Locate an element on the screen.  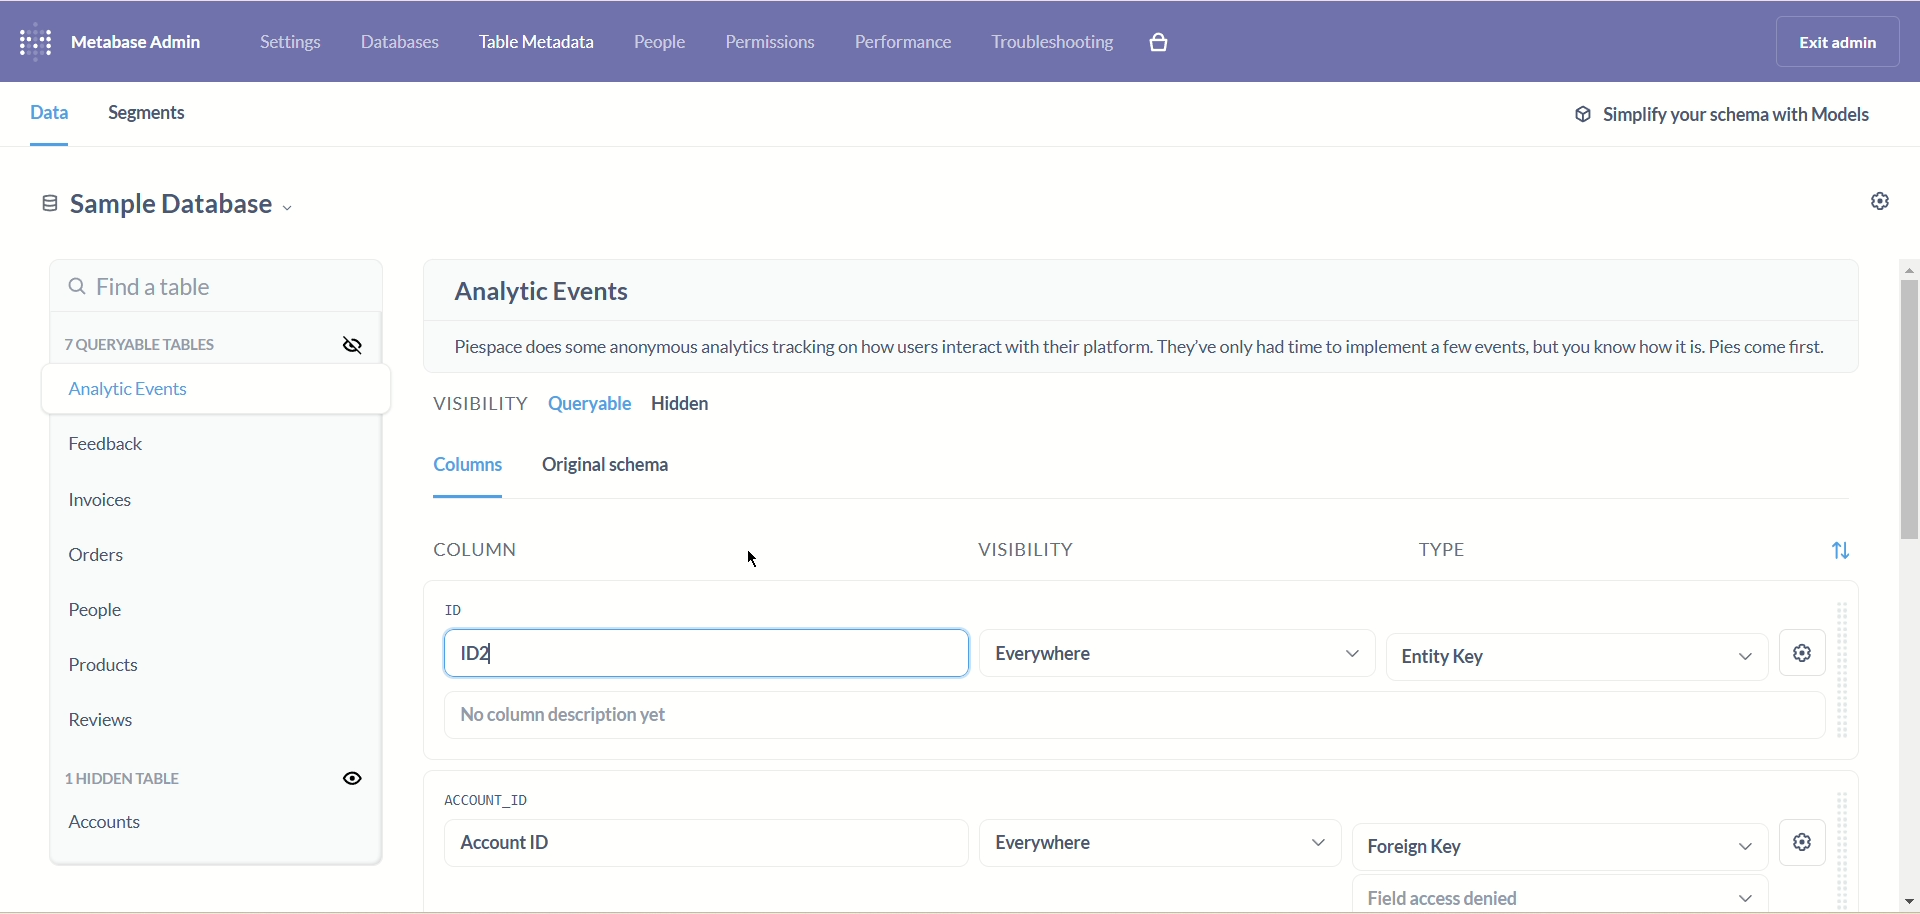
Analytic events is located at coordinates (562, 287).